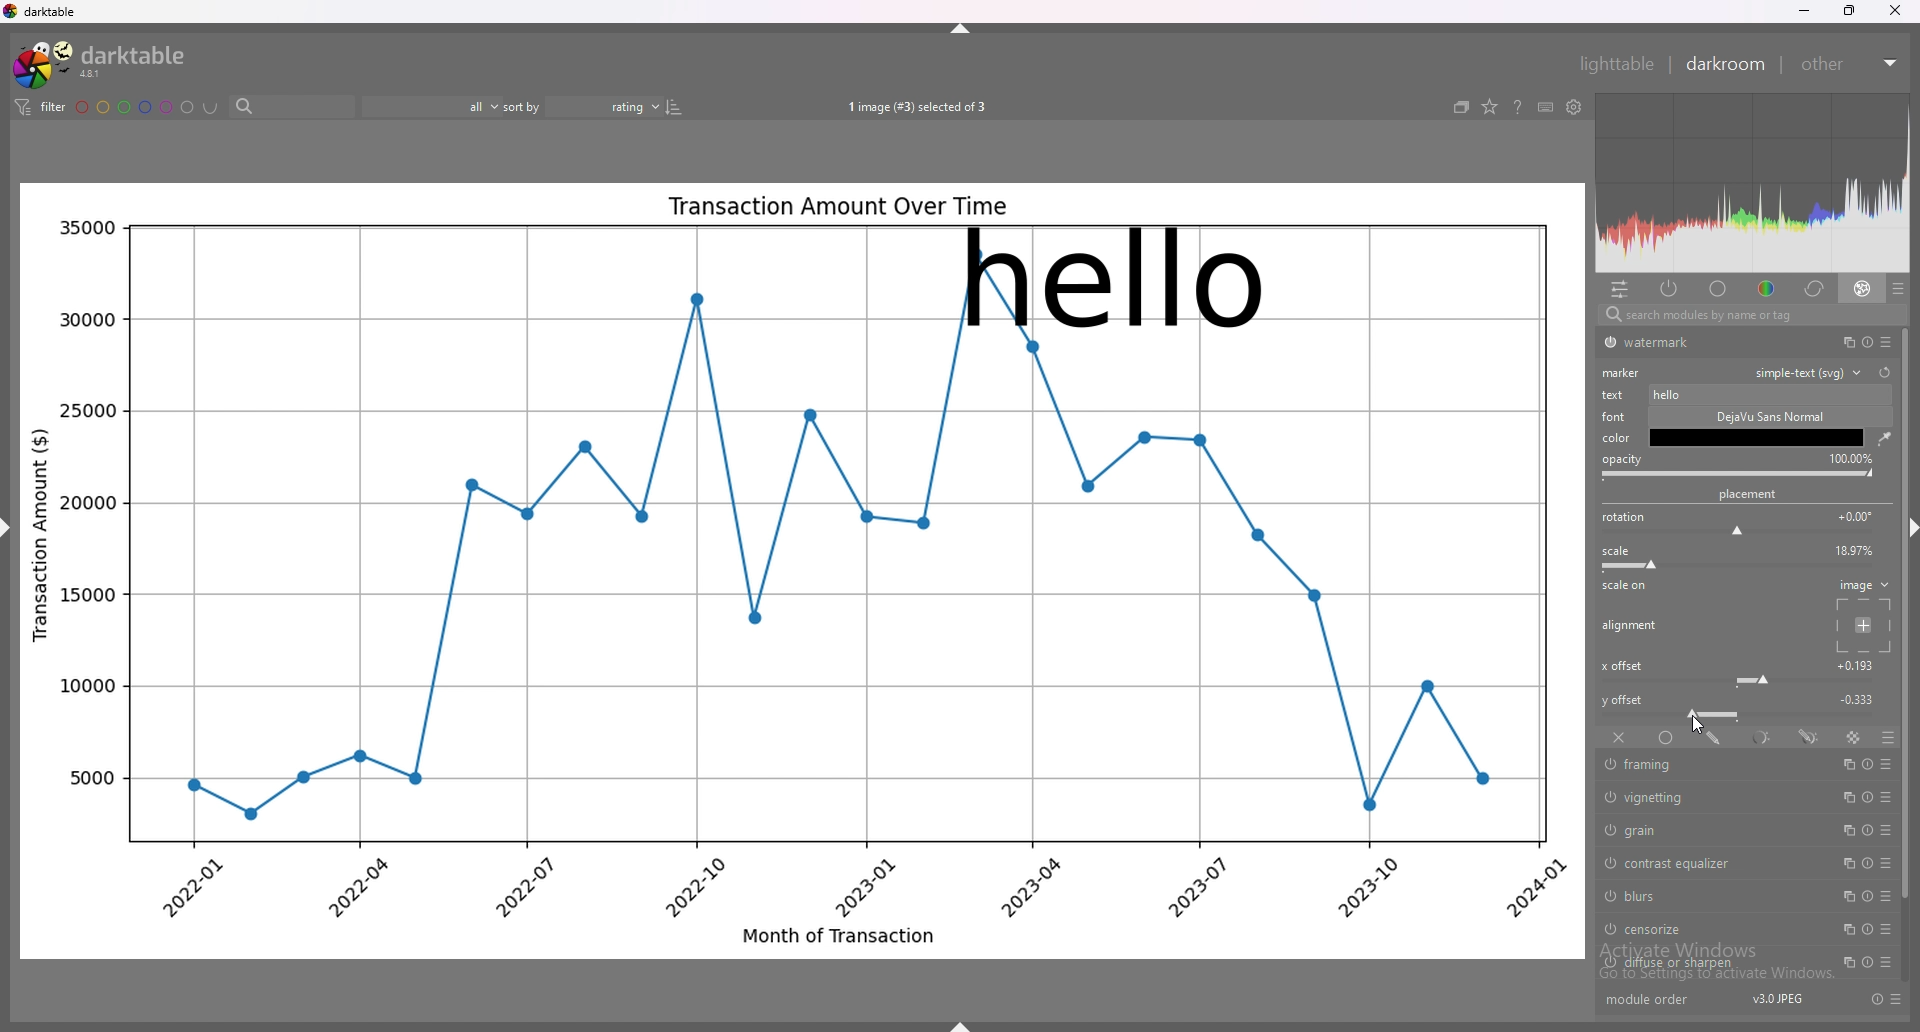 The height and width of the screenshot is (1032, 1920). I want to click on image, so click(1864, 585).